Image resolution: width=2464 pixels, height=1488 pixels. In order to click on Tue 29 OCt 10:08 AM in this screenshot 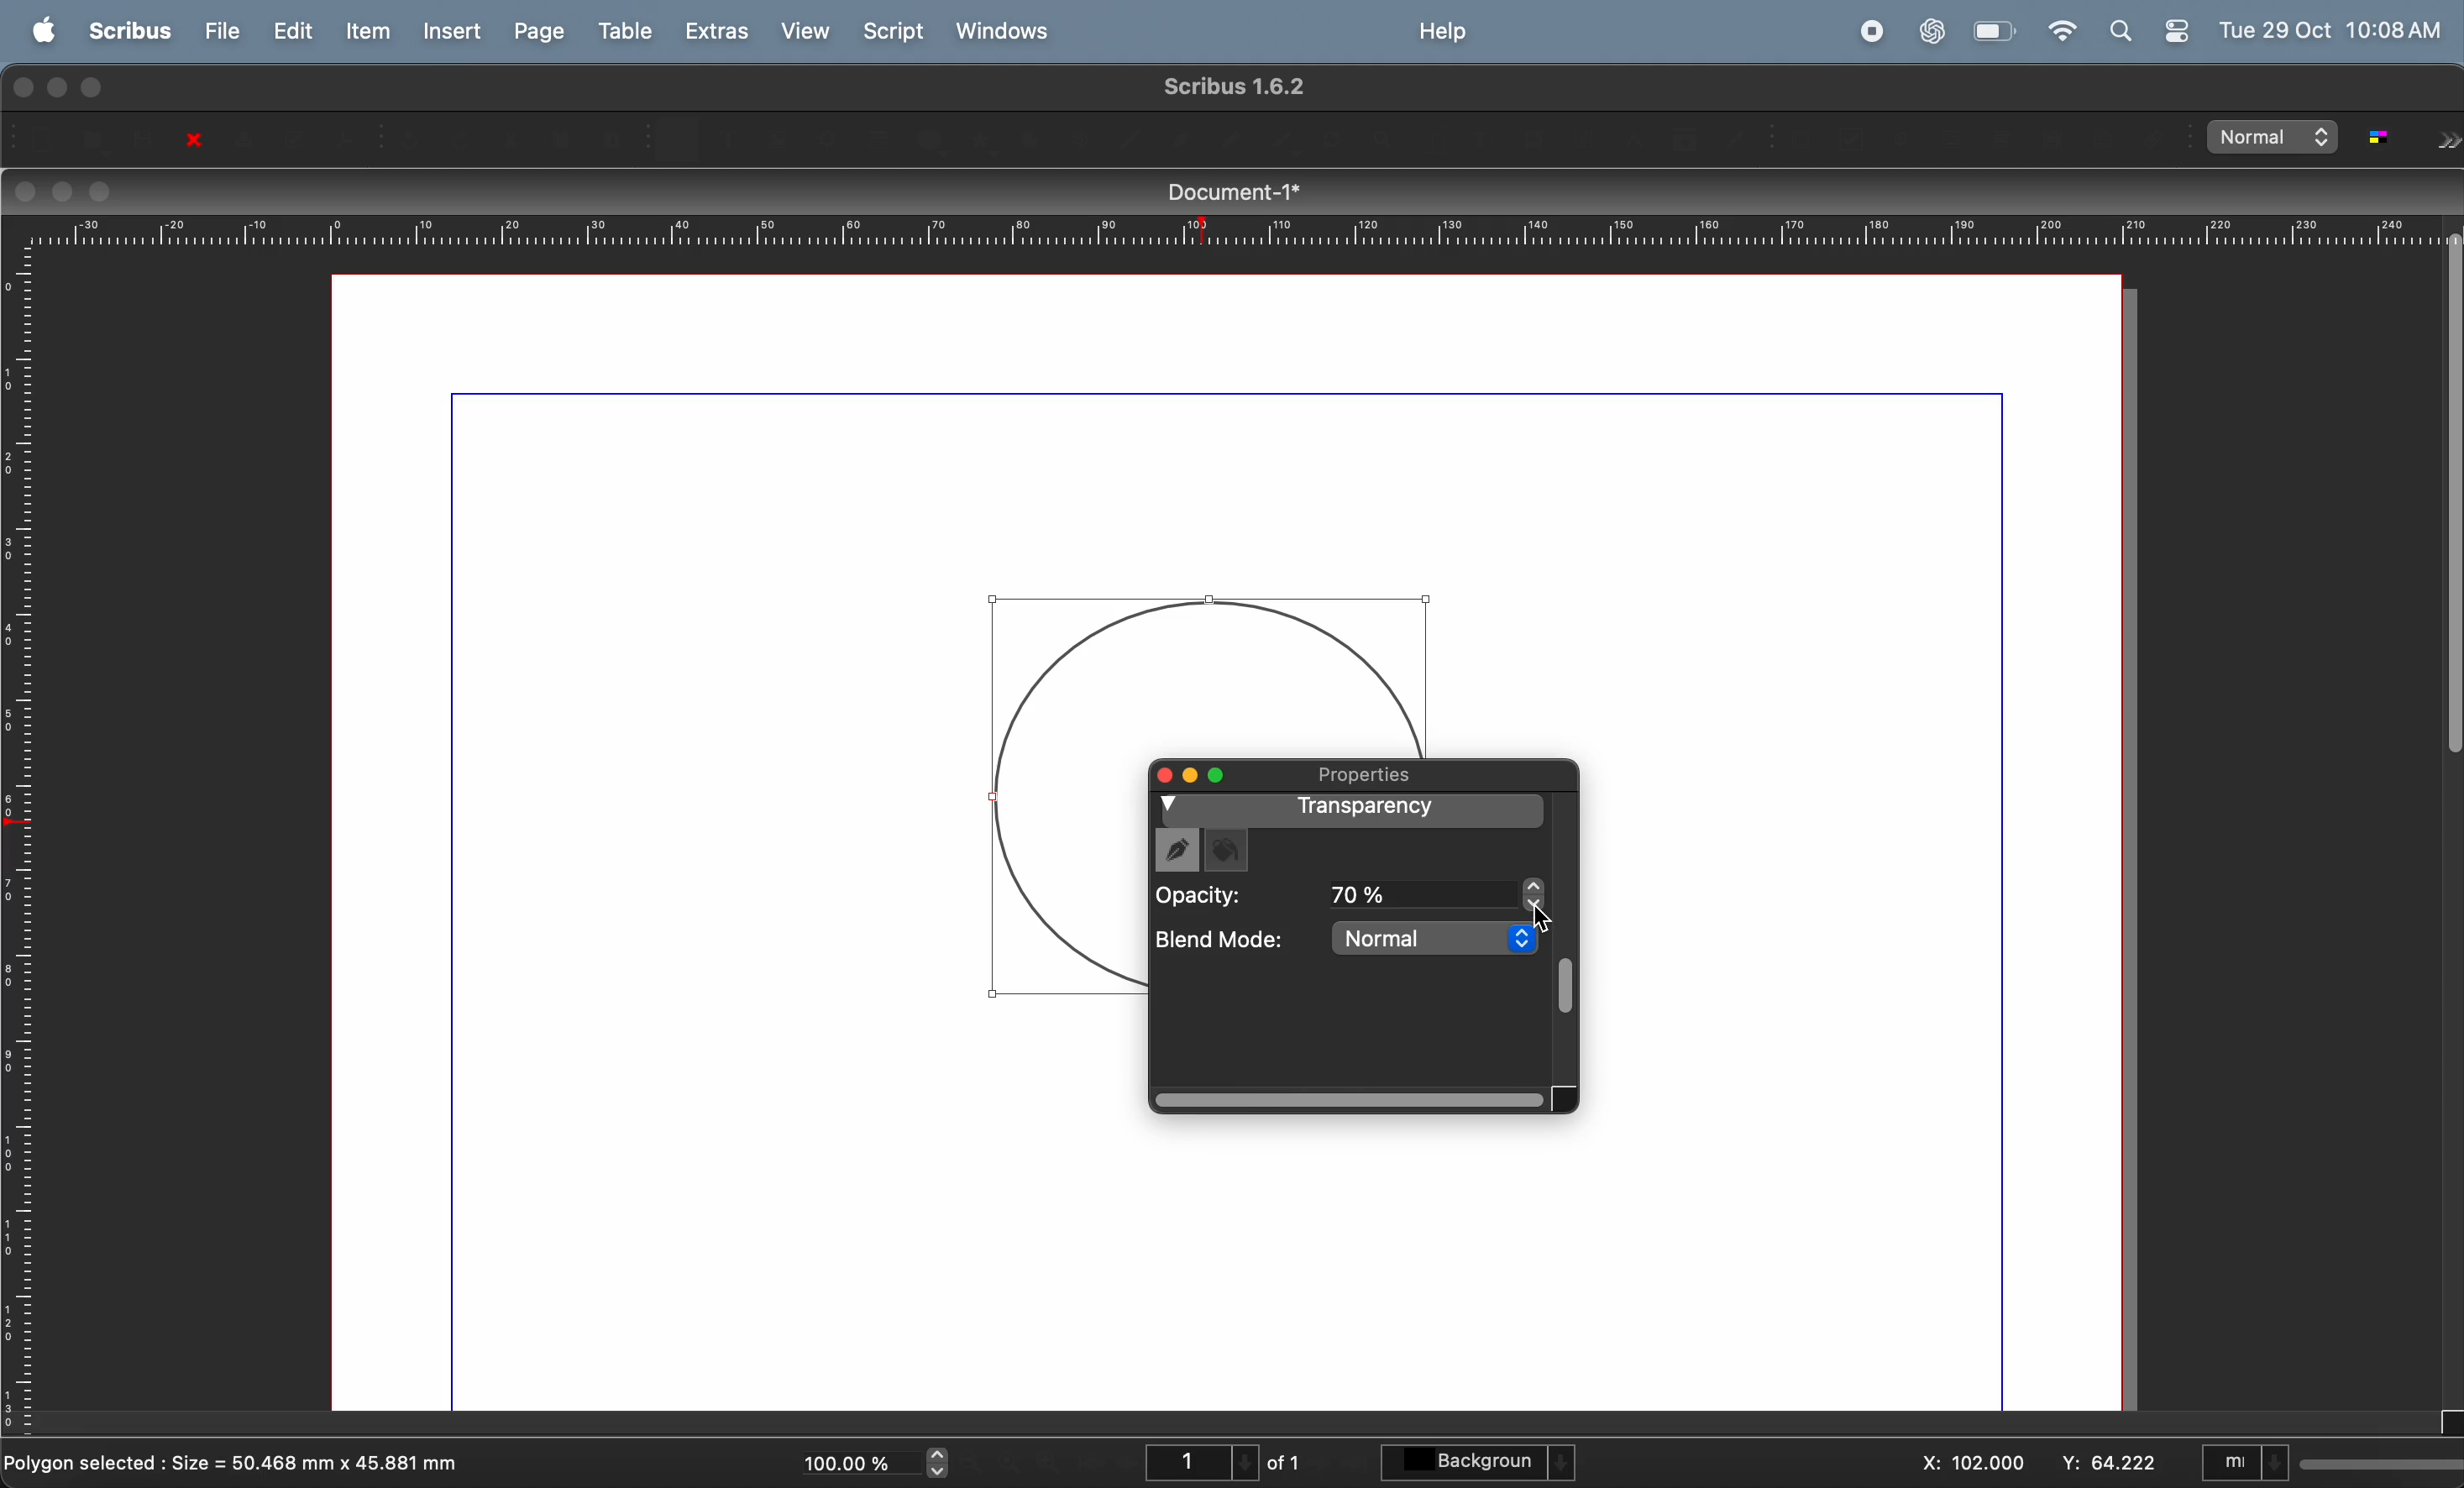, I will do `click(2335, 29)`.